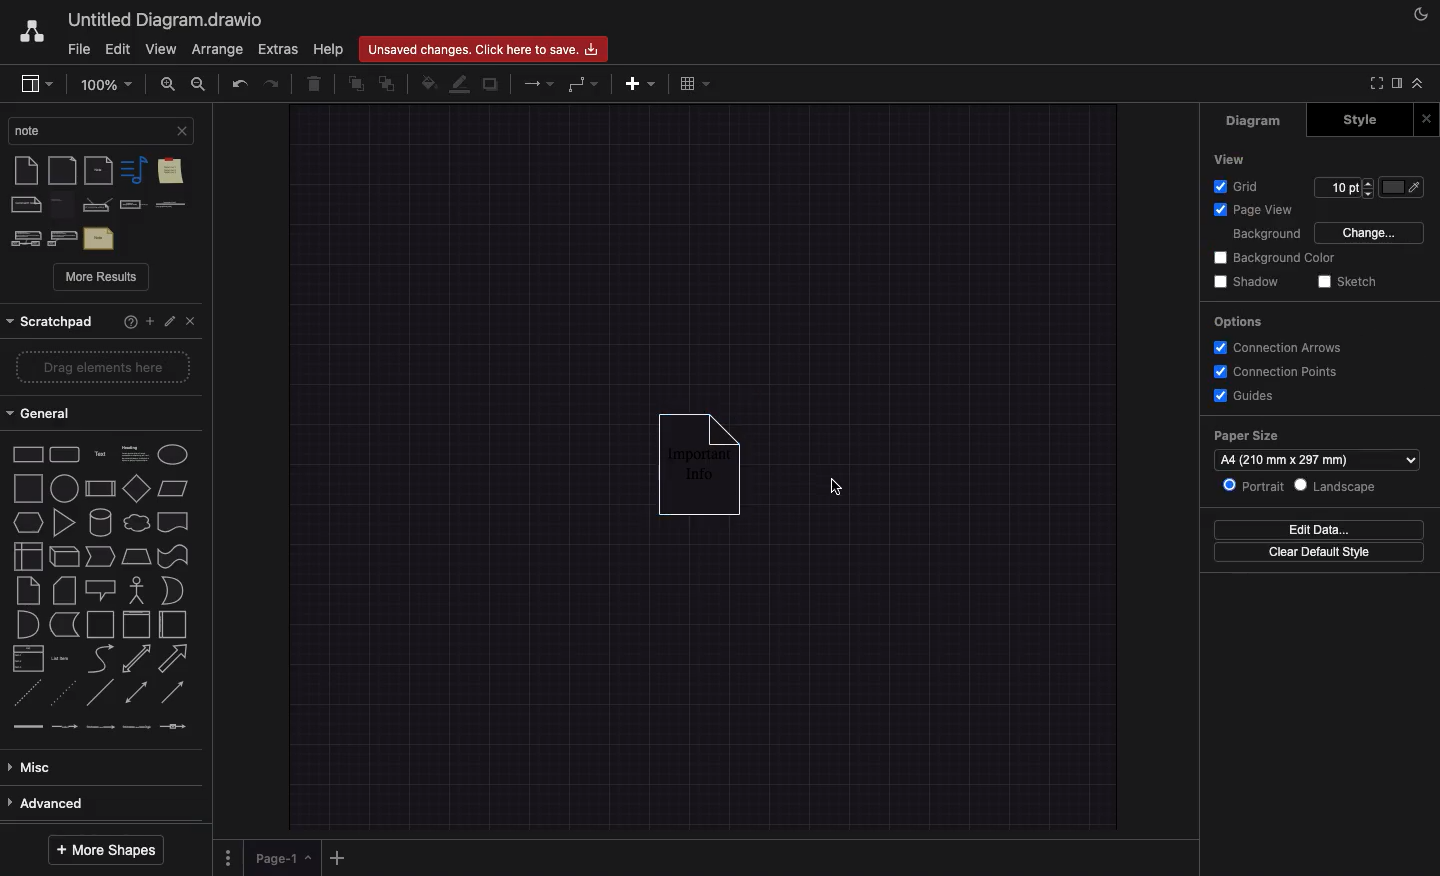  What do you see at coordinates (64, 205) in the screenshot?
I see `note` at bounding box center [64, 205].